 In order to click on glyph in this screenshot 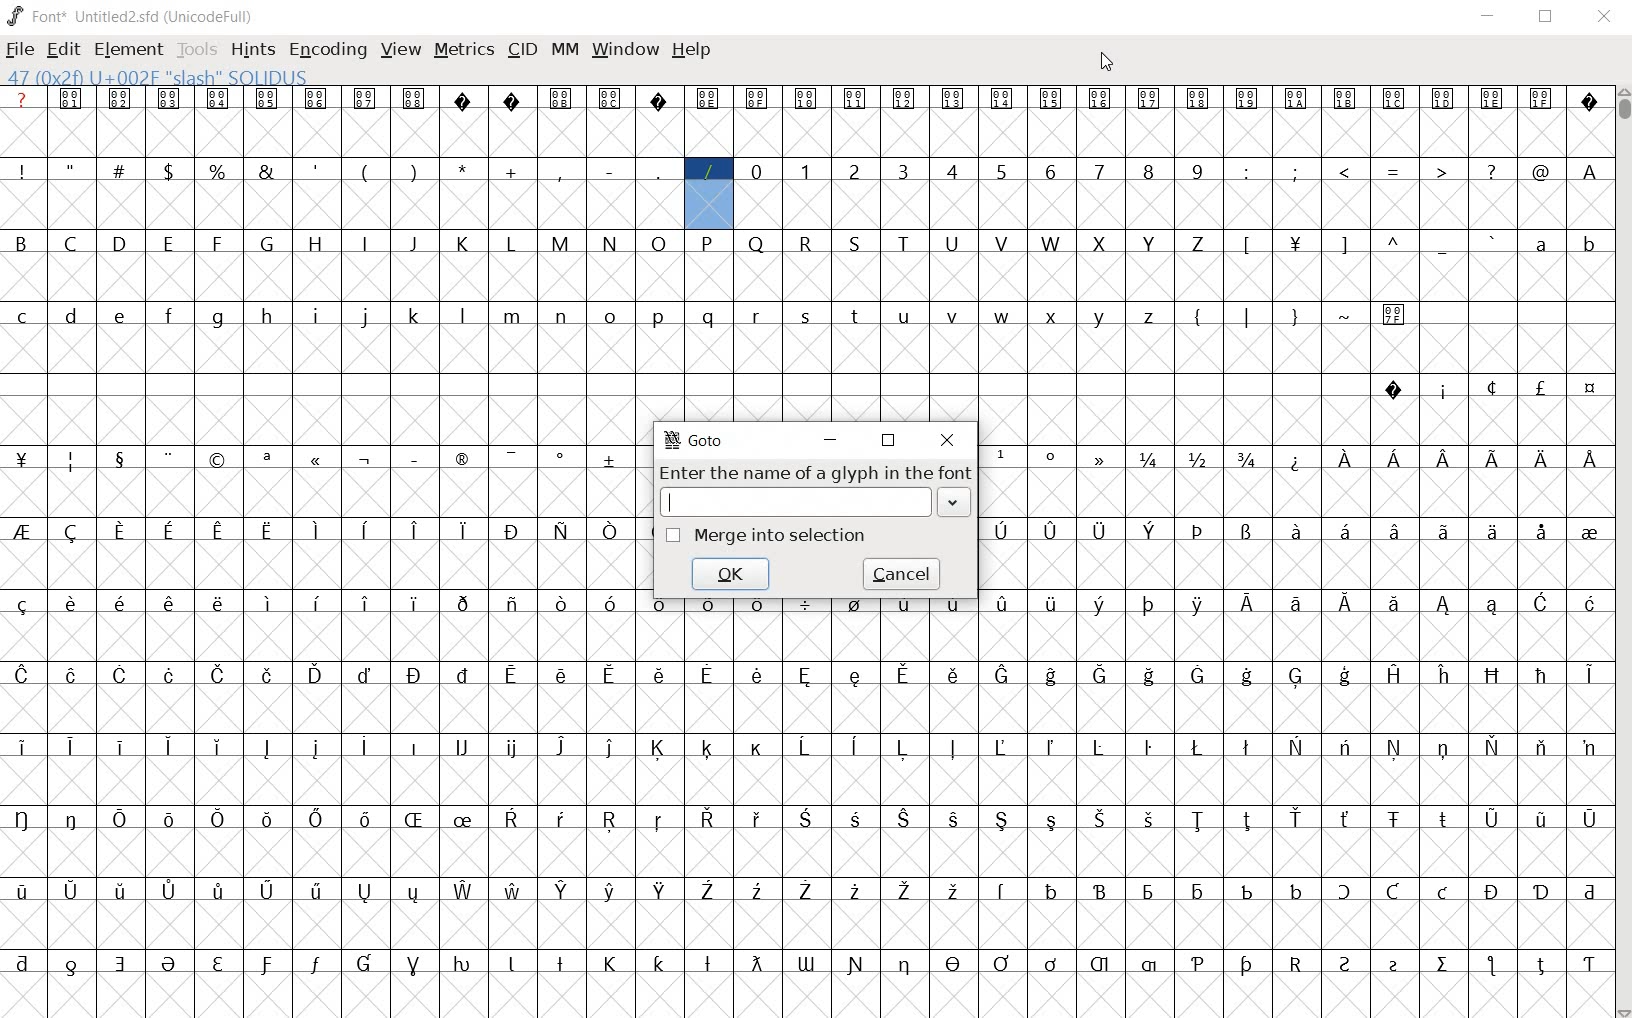, I will do `click(1003, 454)`.